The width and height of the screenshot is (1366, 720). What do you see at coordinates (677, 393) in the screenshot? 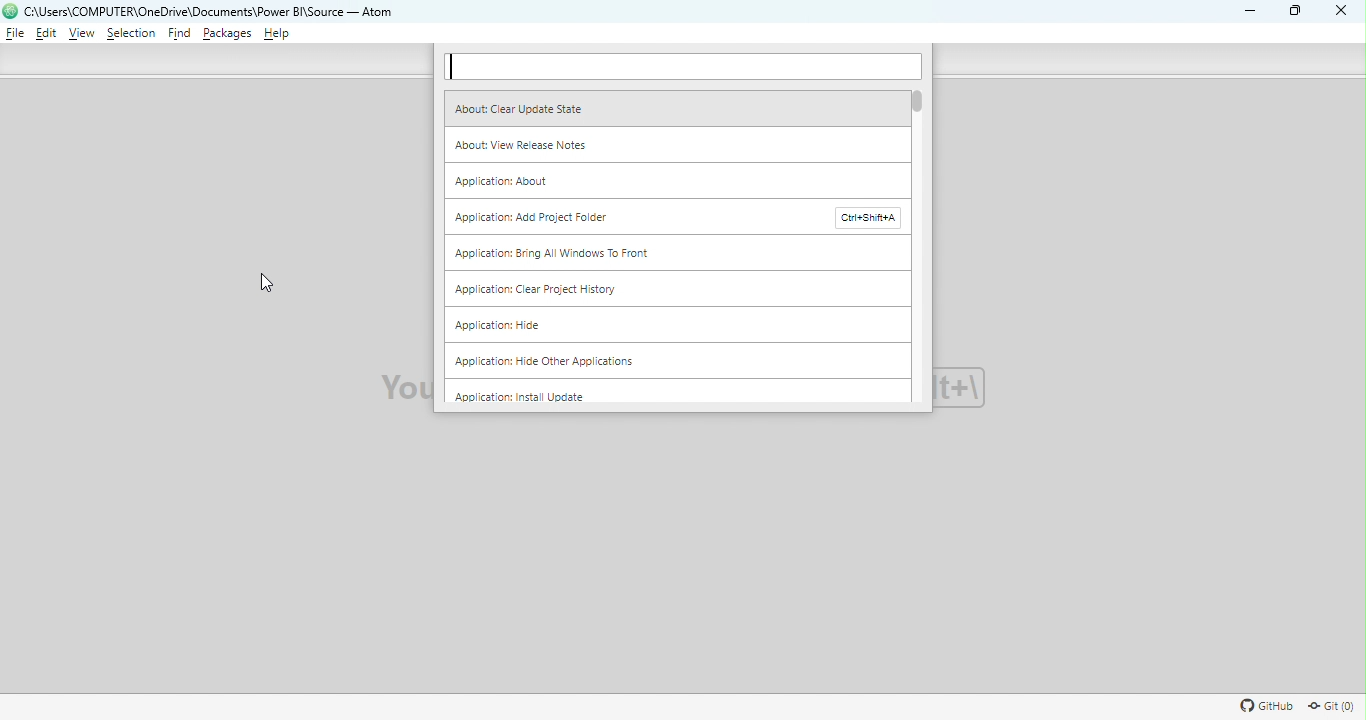
I see `Application: Install update` at bounding box center [677, 393].